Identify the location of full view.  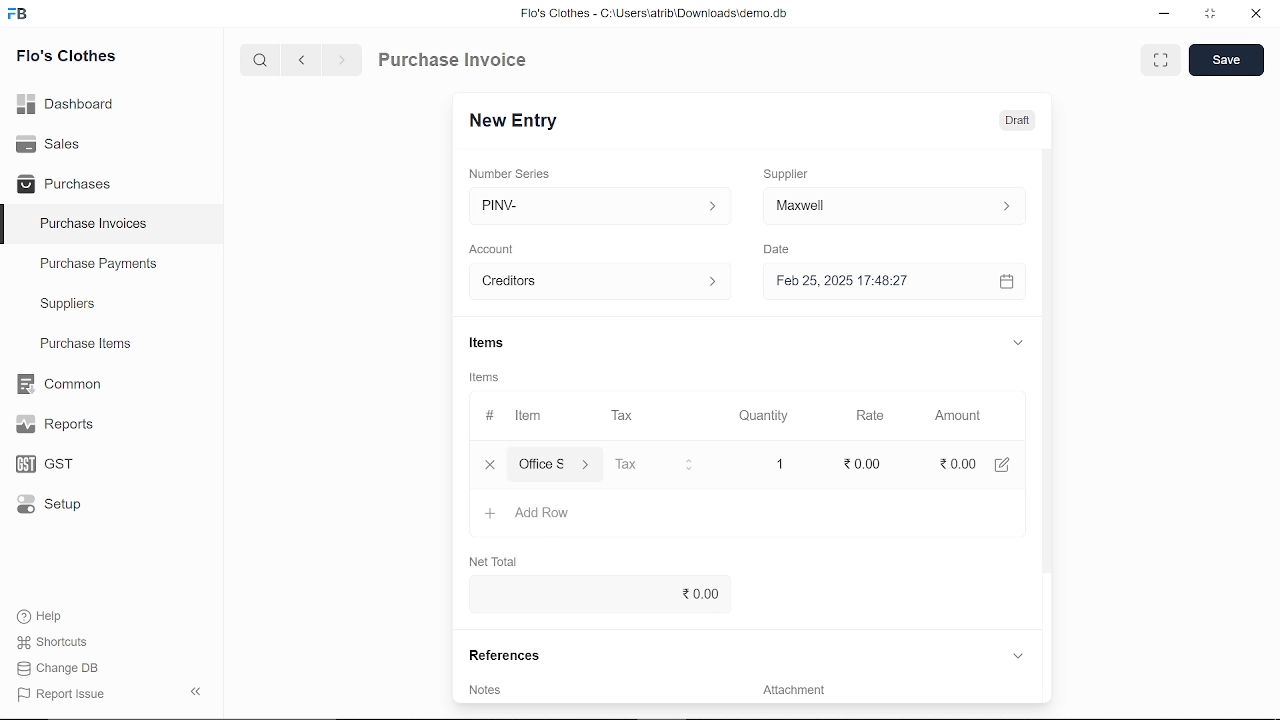
(1162, 60).